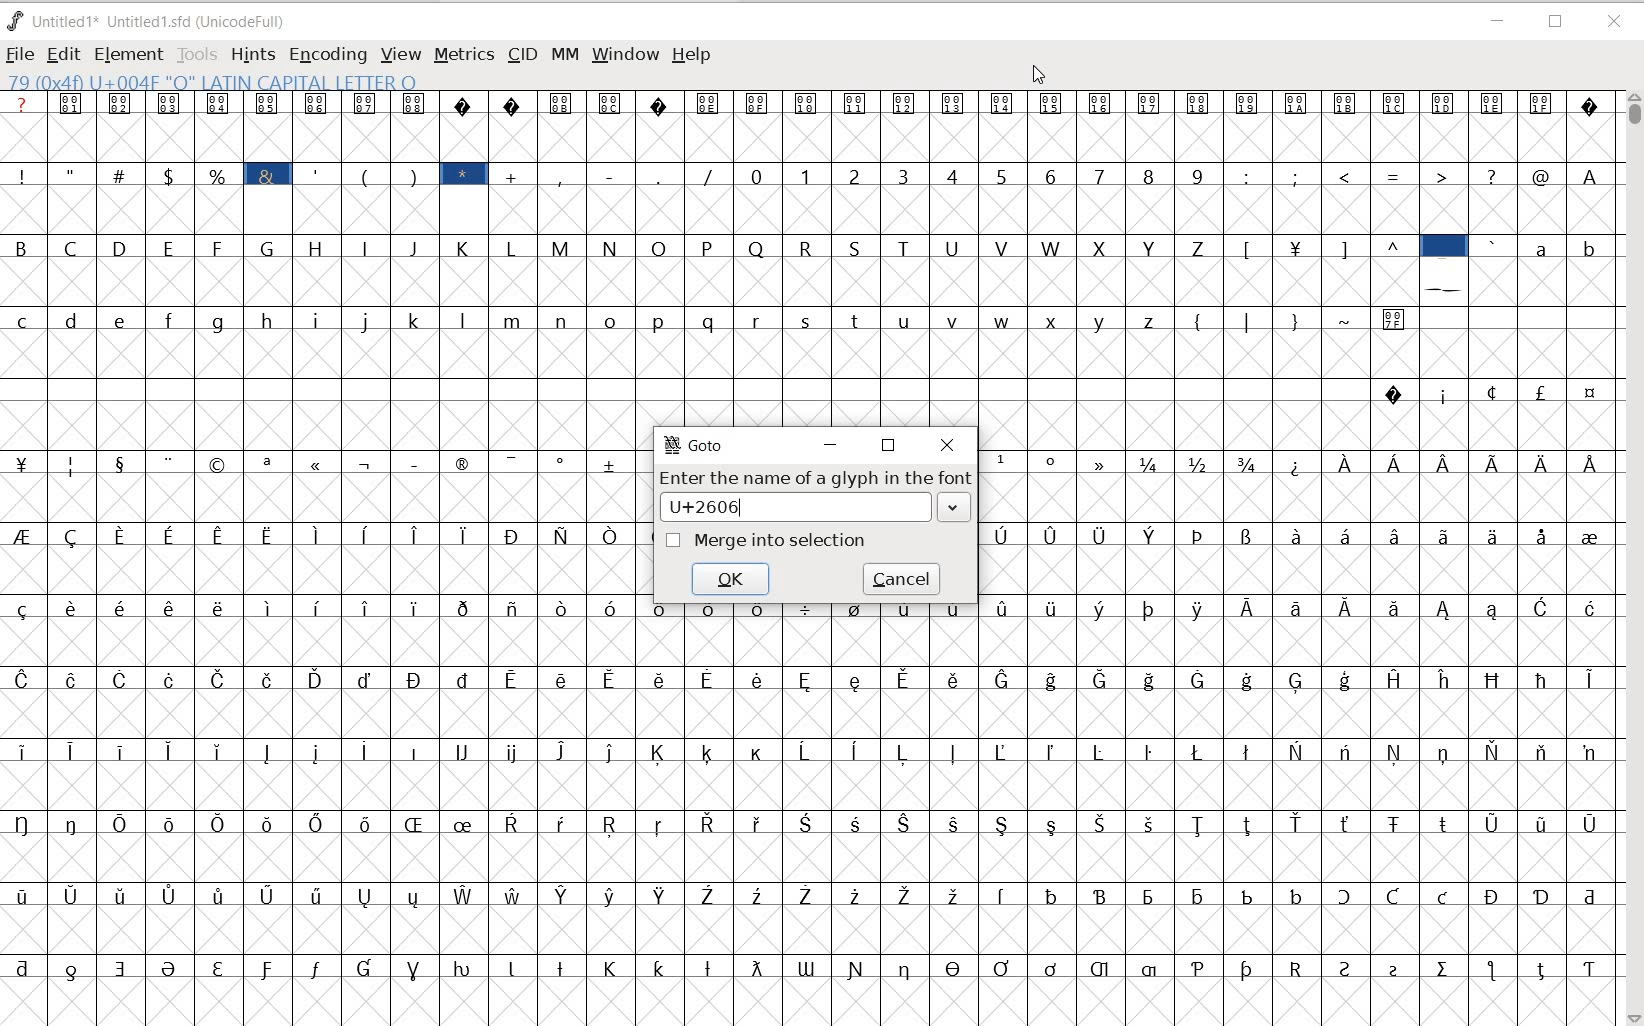 Image resolution: width=1644 pixels, height=1026 pixels. What do you see at coordinates (1039, 76) in the screenshot?
I see `CURSOR` at bounding box center [1039, 76].